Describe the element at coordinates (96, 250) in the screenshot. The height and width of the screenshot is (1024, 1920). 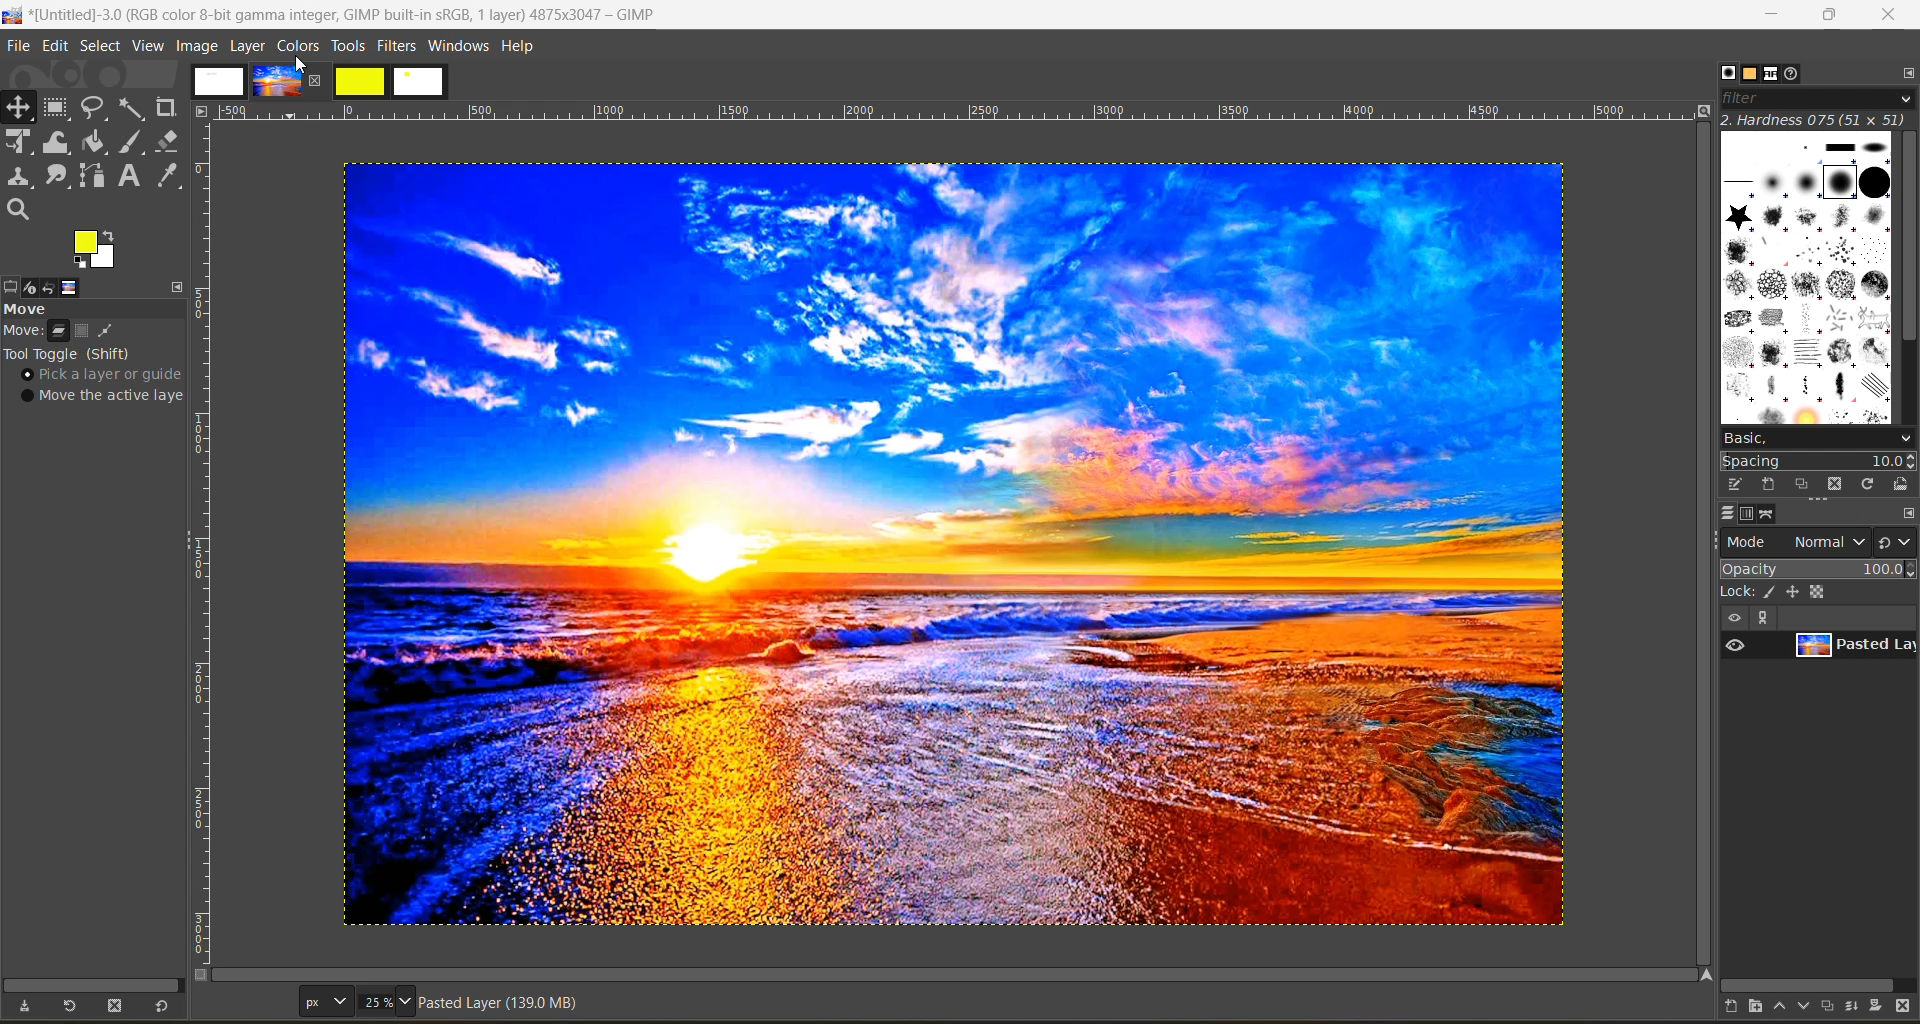
I see `active foreground and background color` at that location.